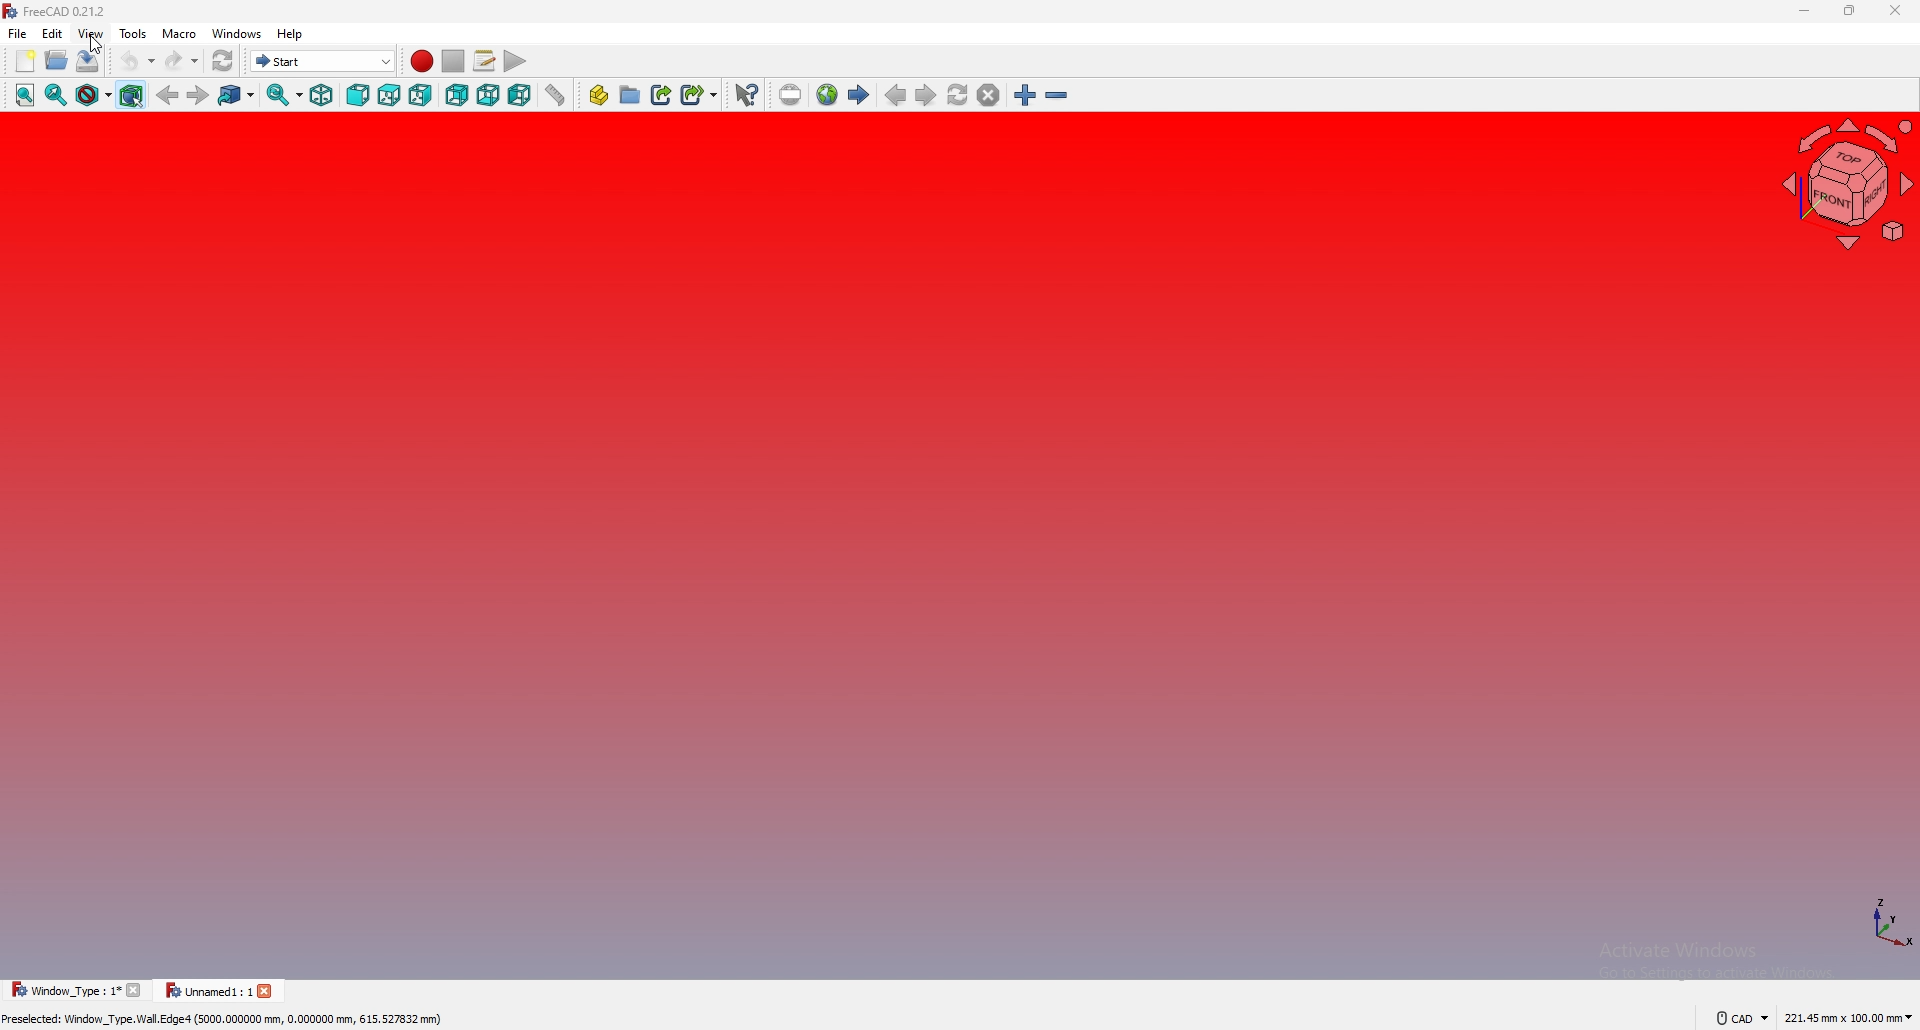 The height and width of the screenshot is (1030, 1920). What do you see at coordinates (1896, 11) in the screenshot?
I see `close` at bounding box center [1896, 11].